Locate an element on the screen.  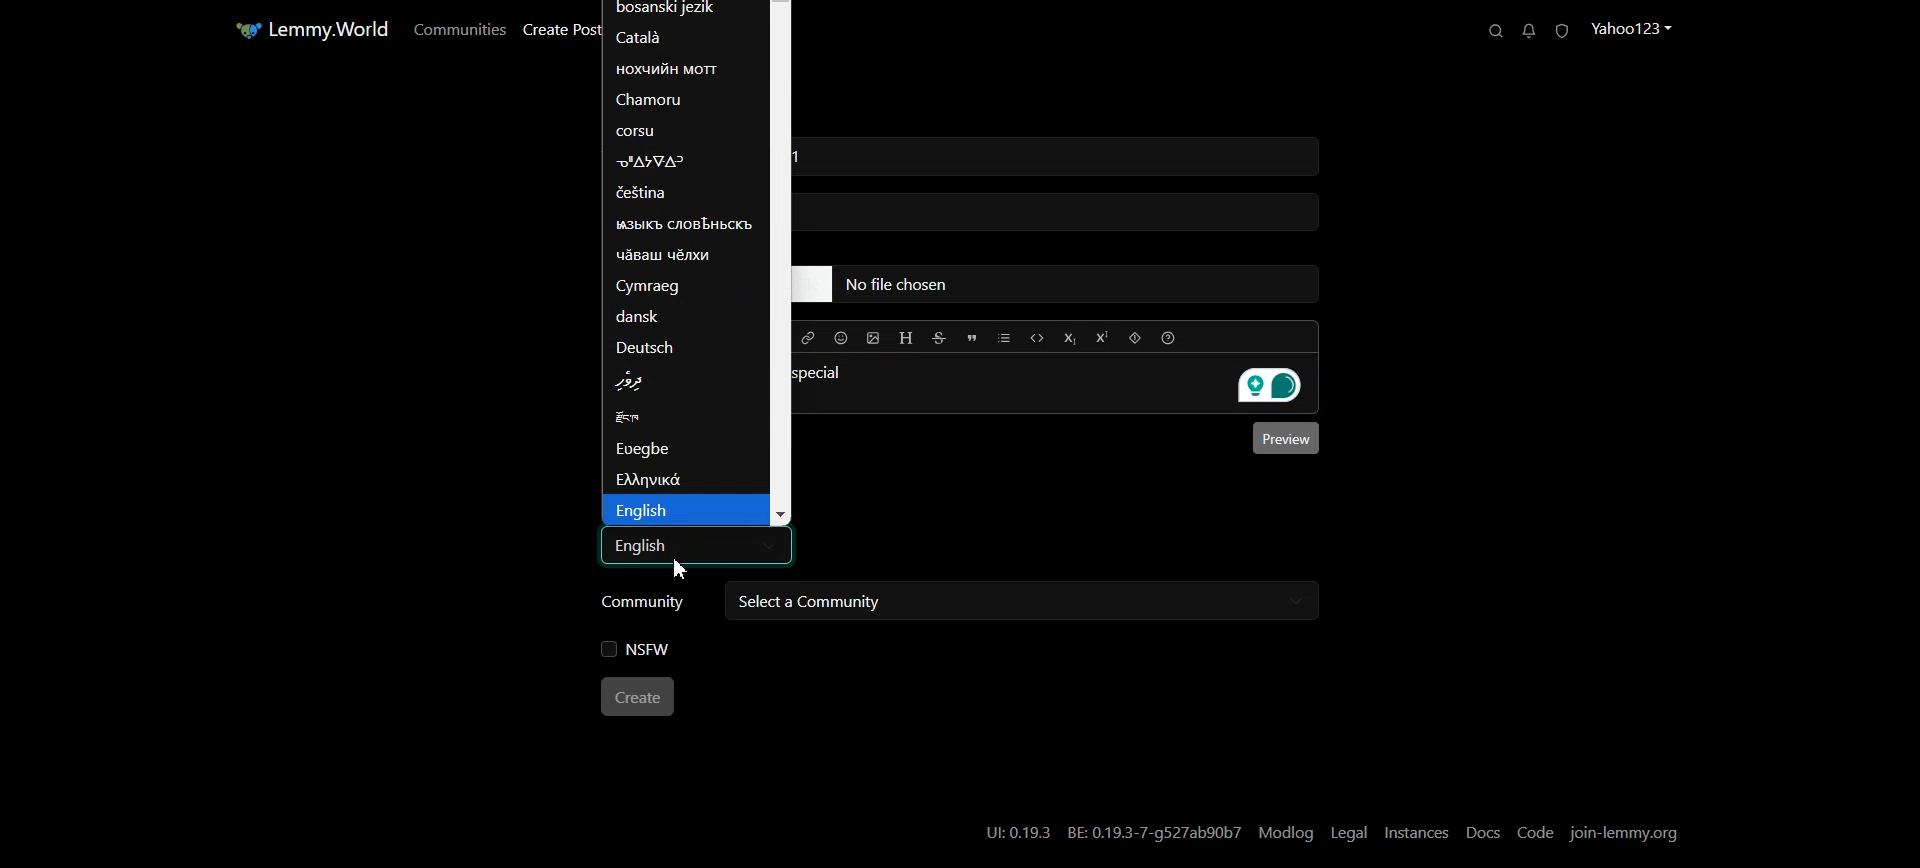
Create is located at coordinates (640, 698).